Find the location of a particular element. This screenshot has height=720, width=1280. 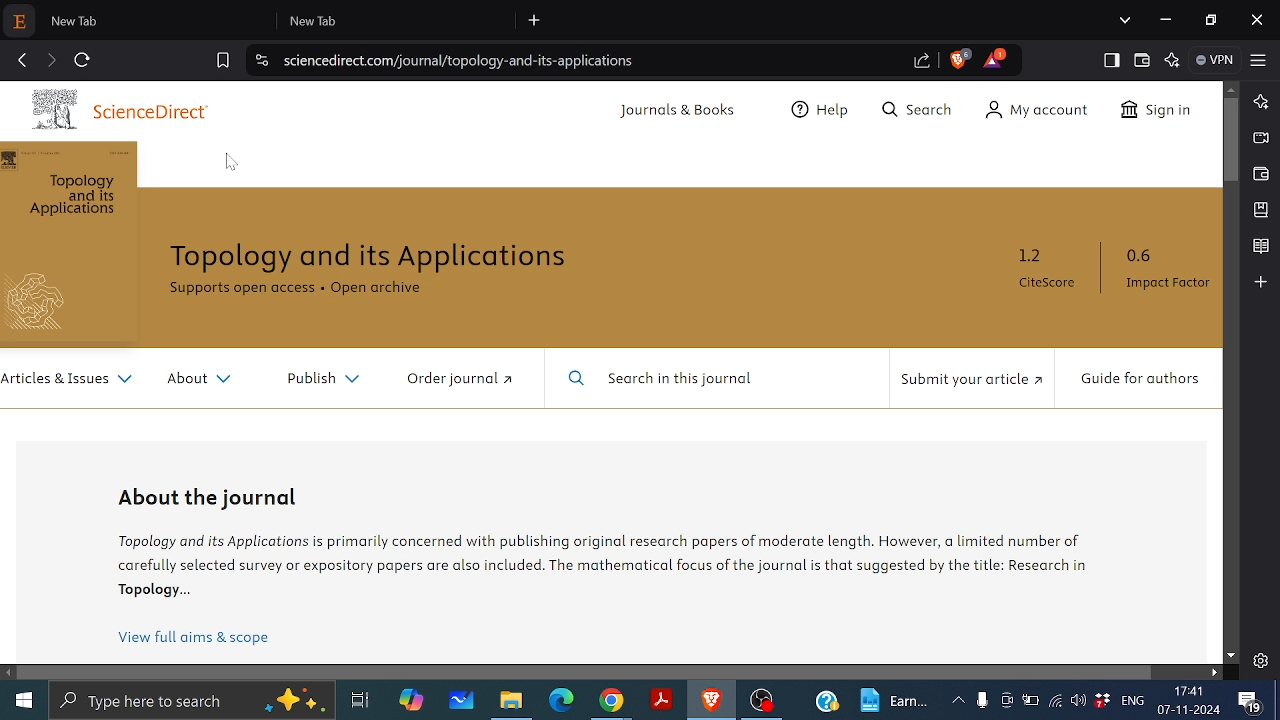

Web address of the current page is located at coordinates (463, 61).